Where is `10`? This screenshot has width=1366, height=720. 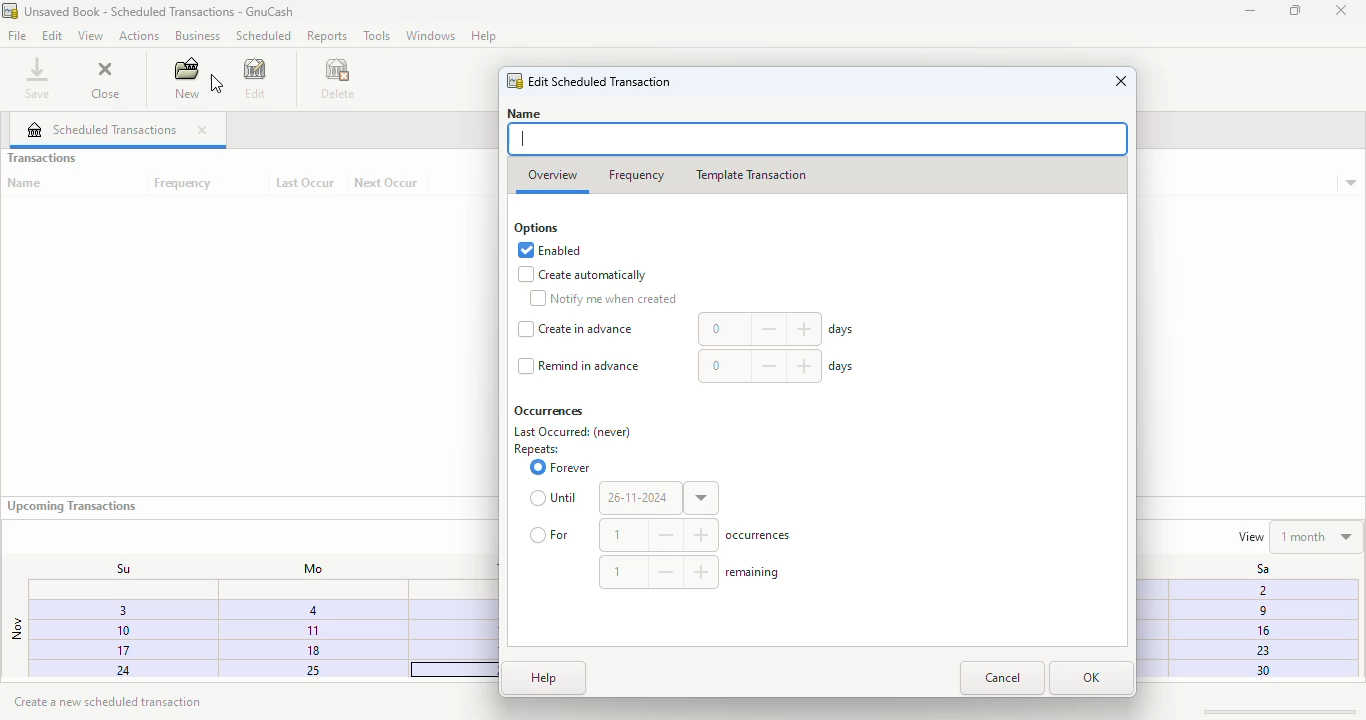 10 is located at coordinates (106, 631).